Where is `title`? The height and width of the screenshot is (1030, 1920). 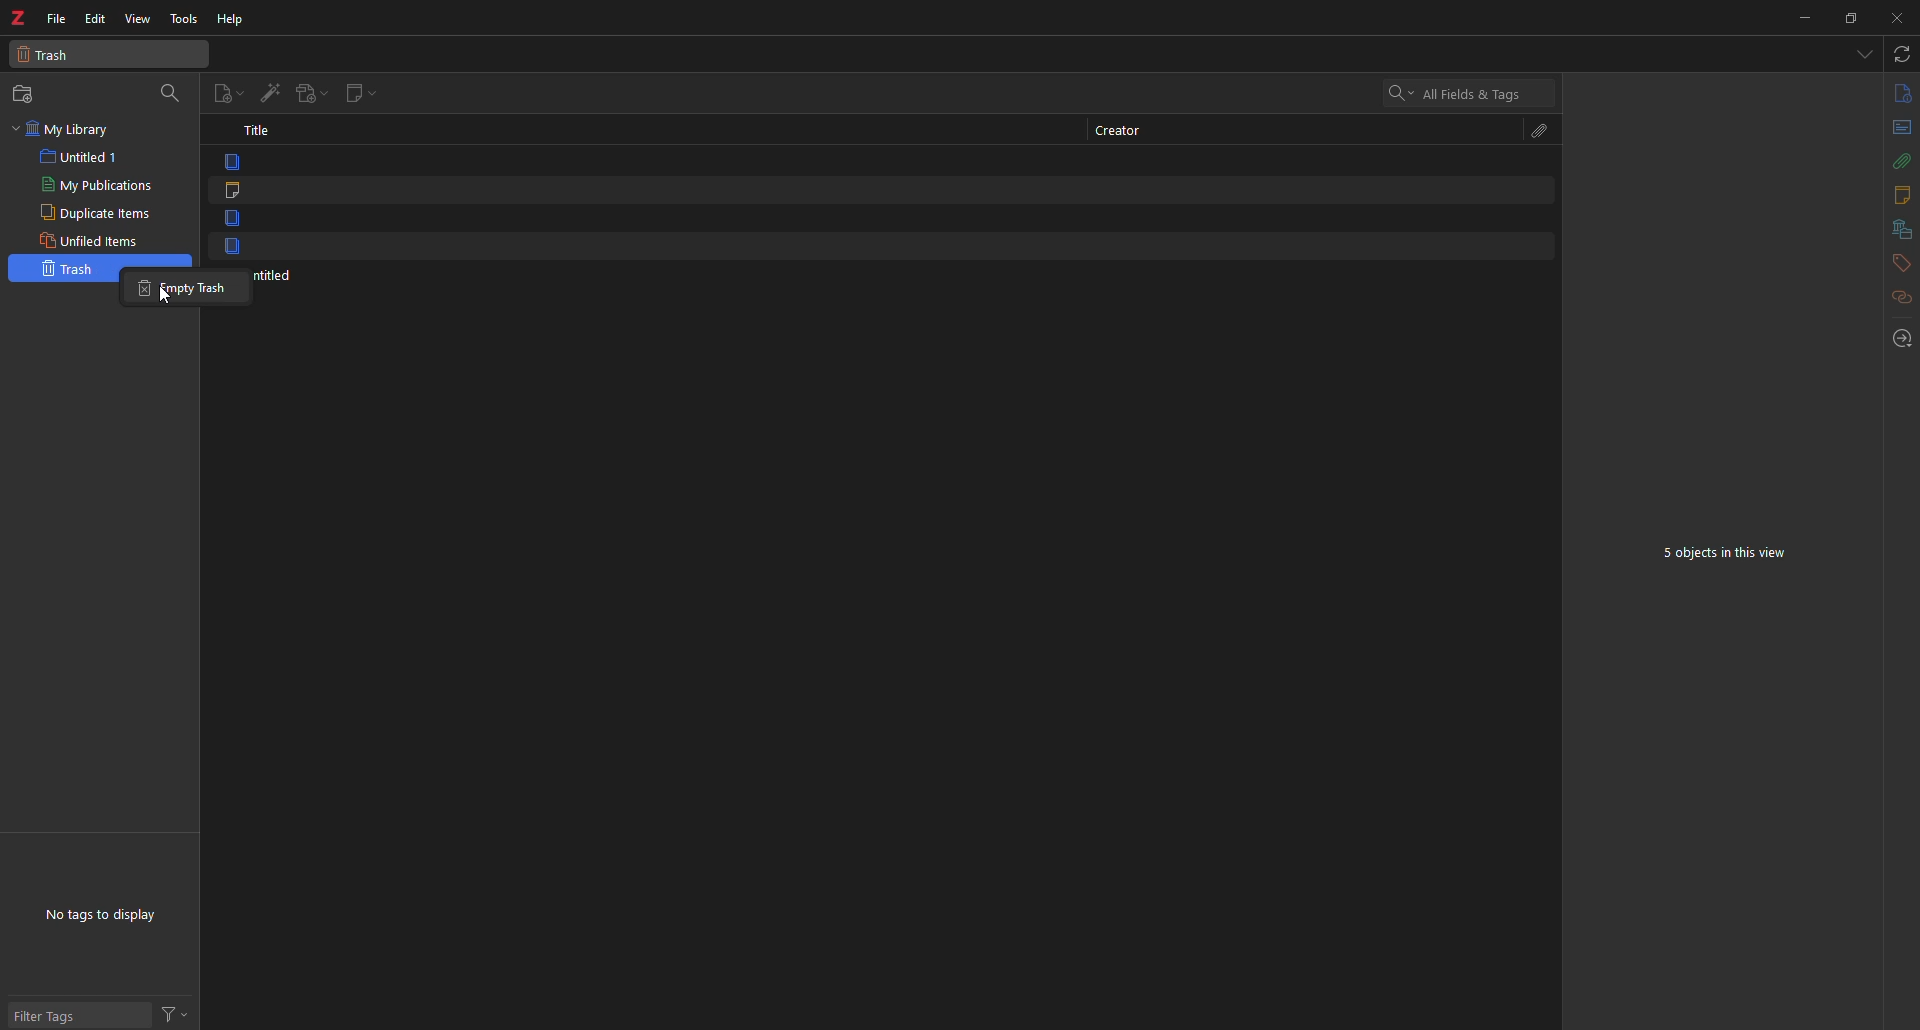
title is located at coordinates (258, 129).